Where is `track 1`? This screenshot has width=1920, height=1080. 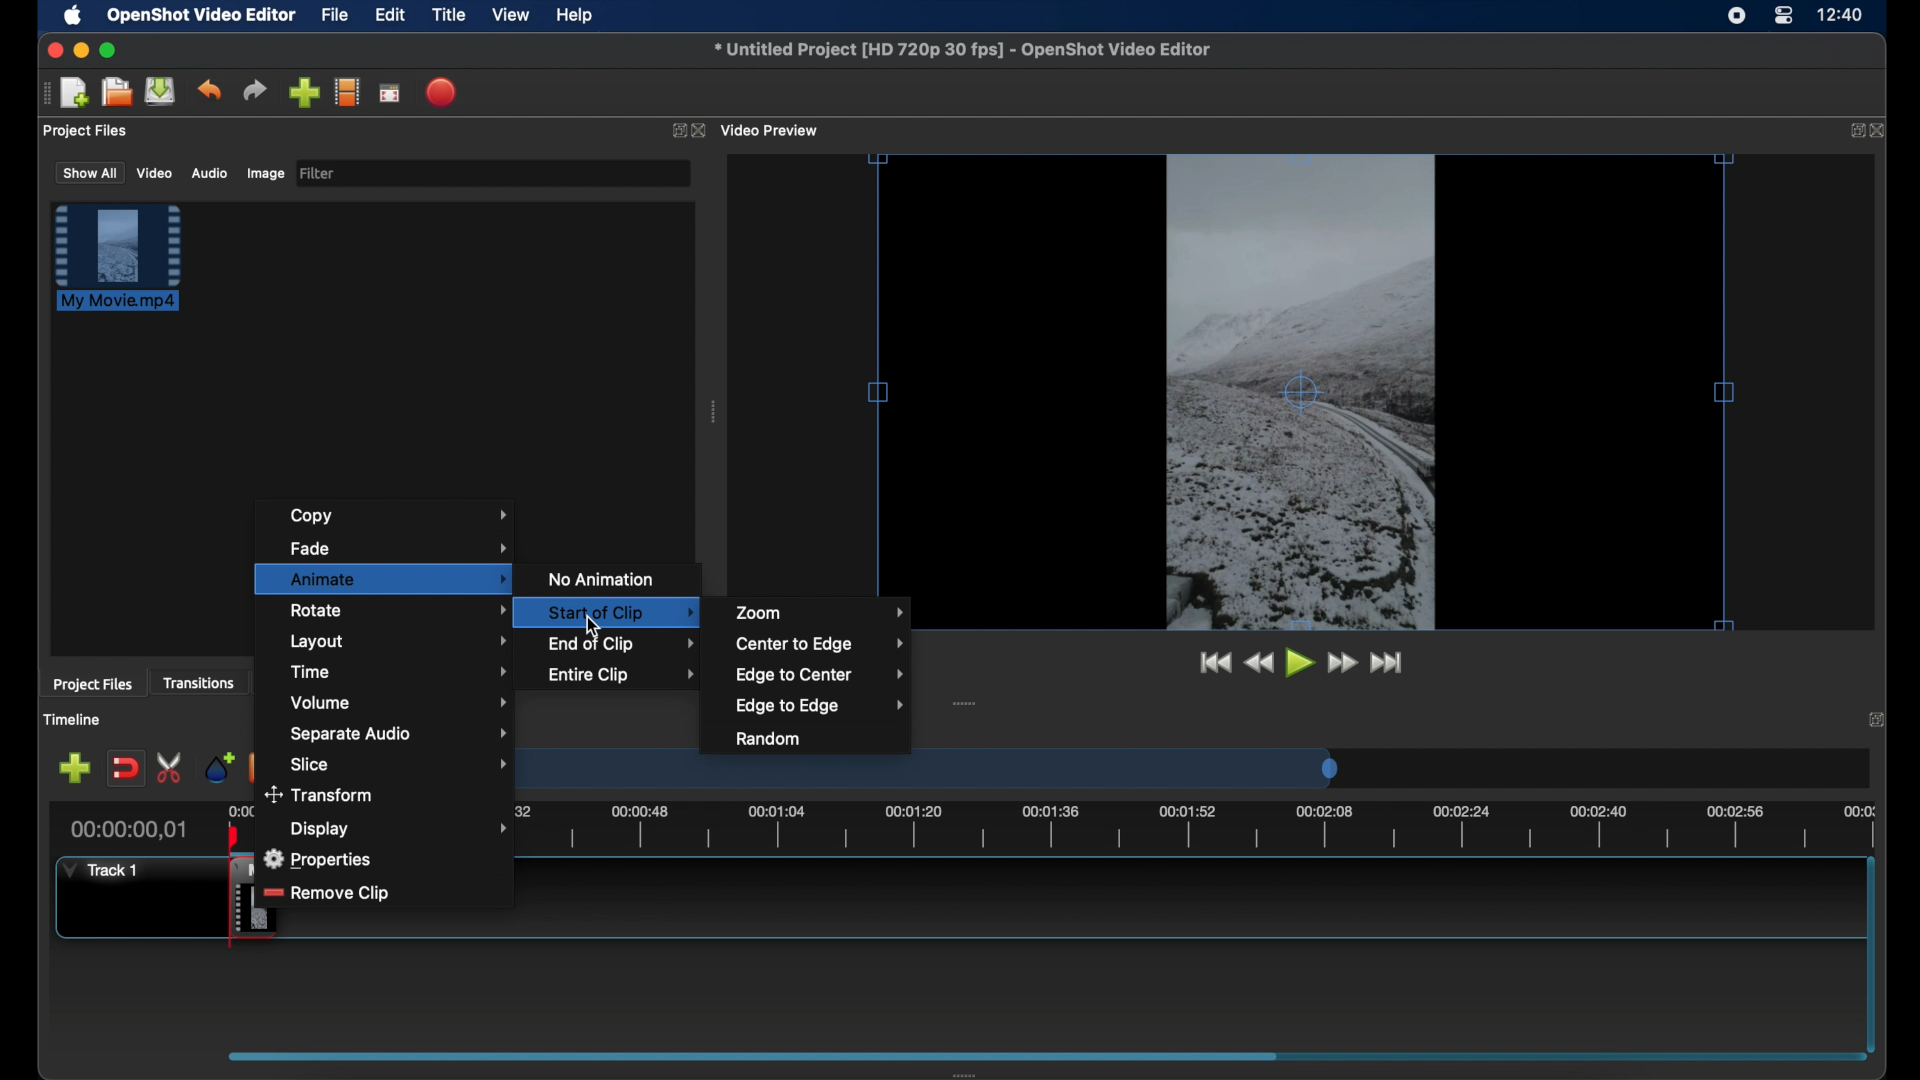 track 1 is located at coordinates (98, 870).